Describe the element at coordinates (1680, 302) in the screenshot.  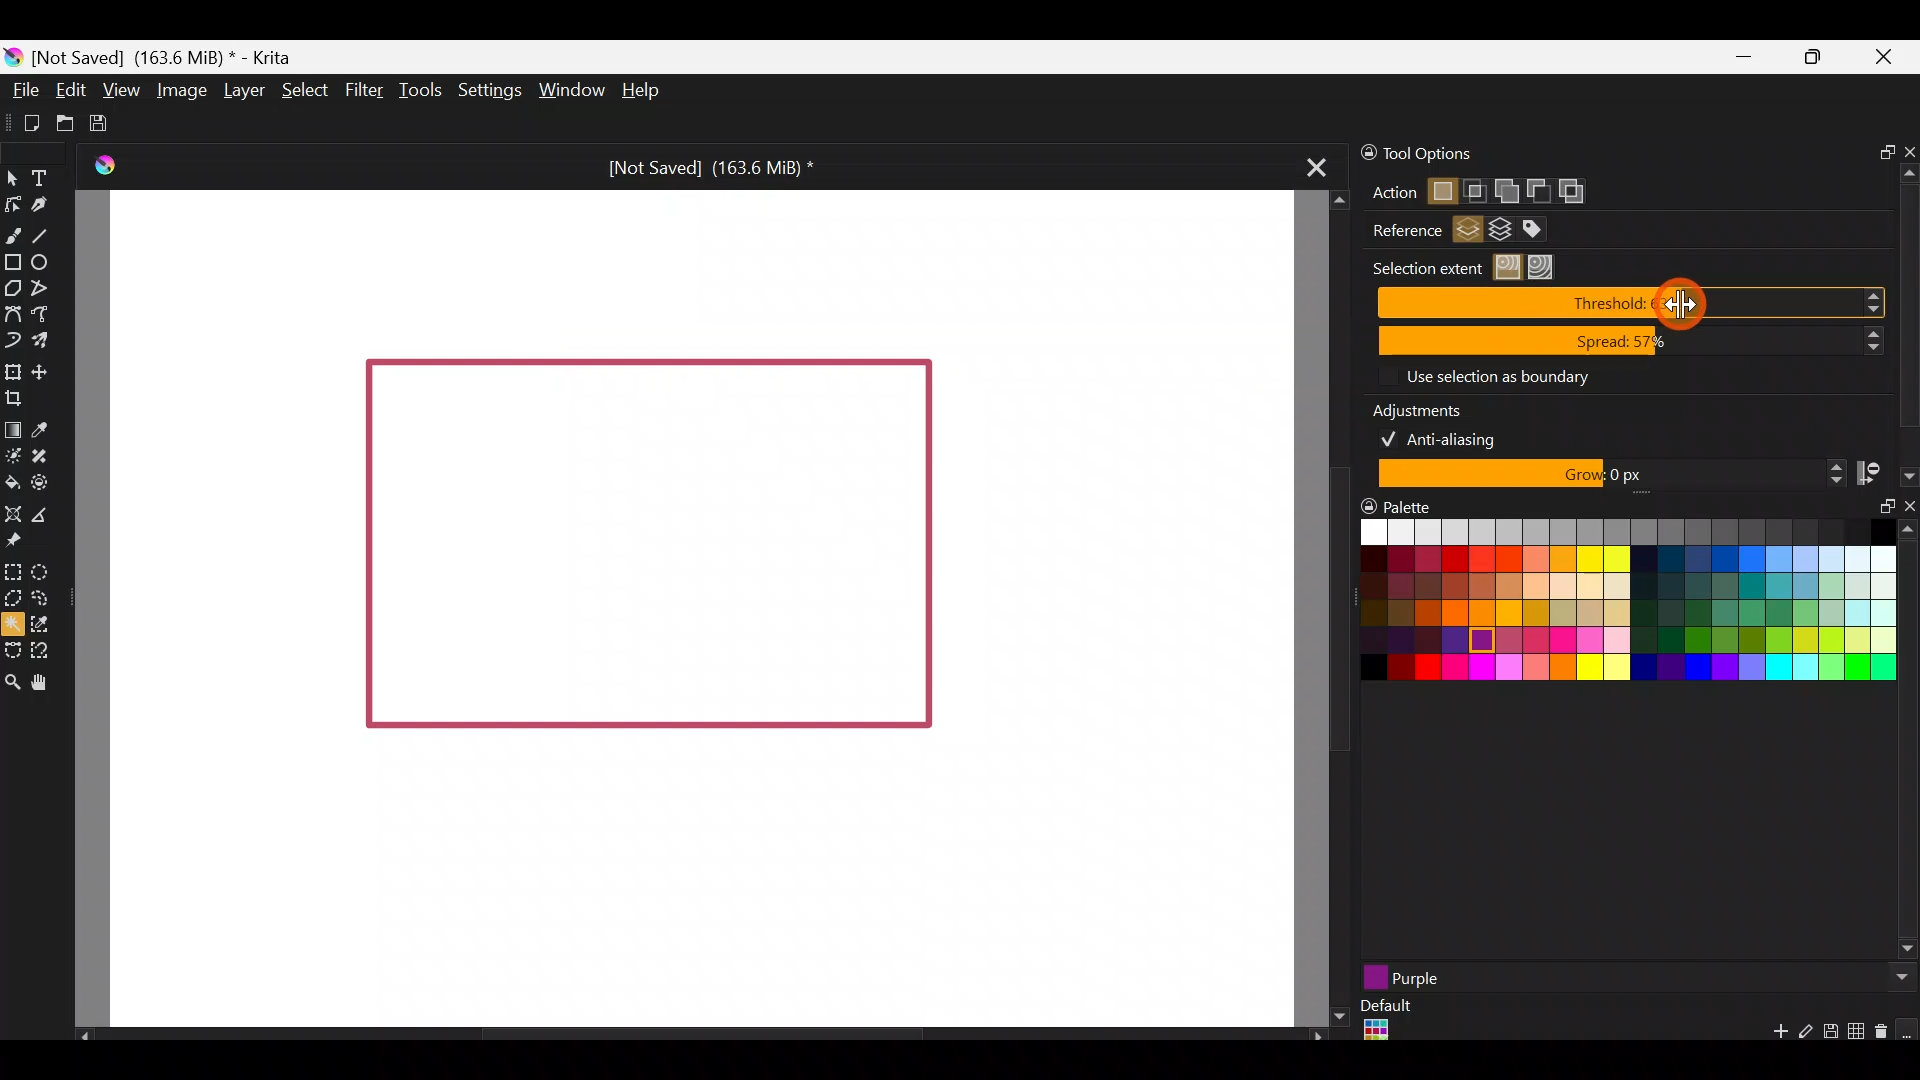
I see `Cursor` at that location.